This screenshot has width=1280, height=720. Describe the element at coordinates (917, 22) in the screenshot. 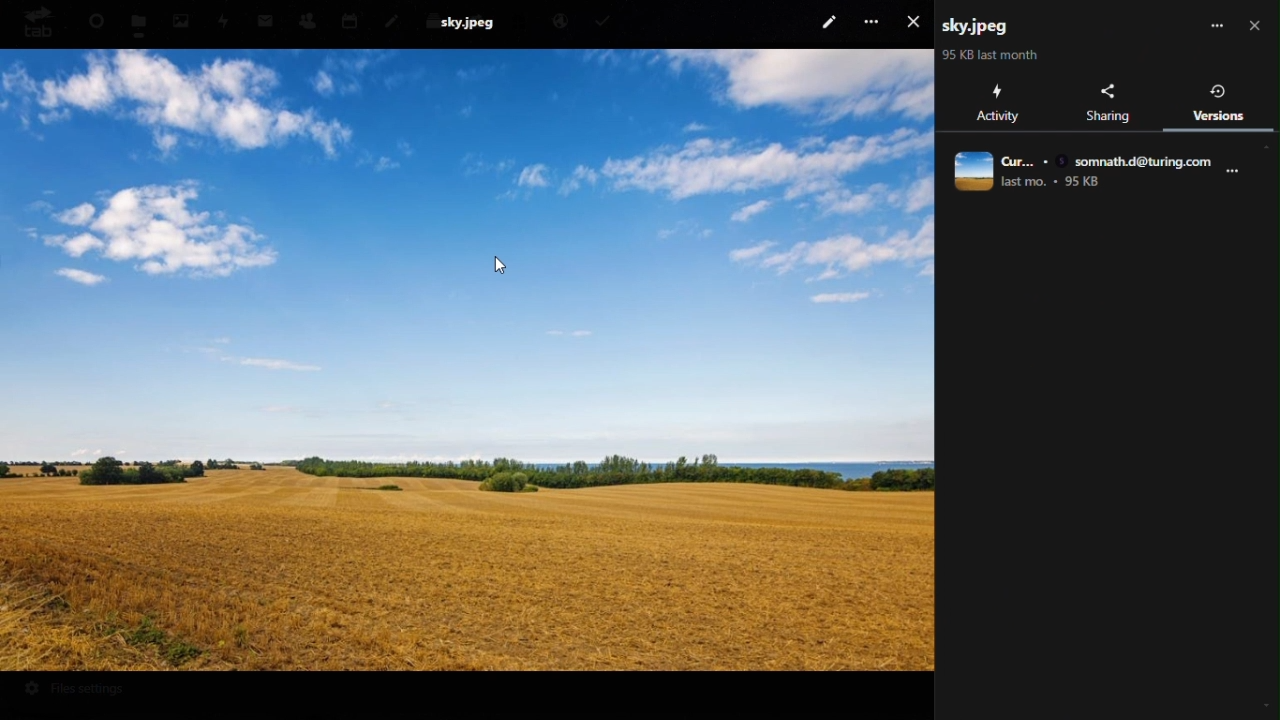

I see `Close` at that location.